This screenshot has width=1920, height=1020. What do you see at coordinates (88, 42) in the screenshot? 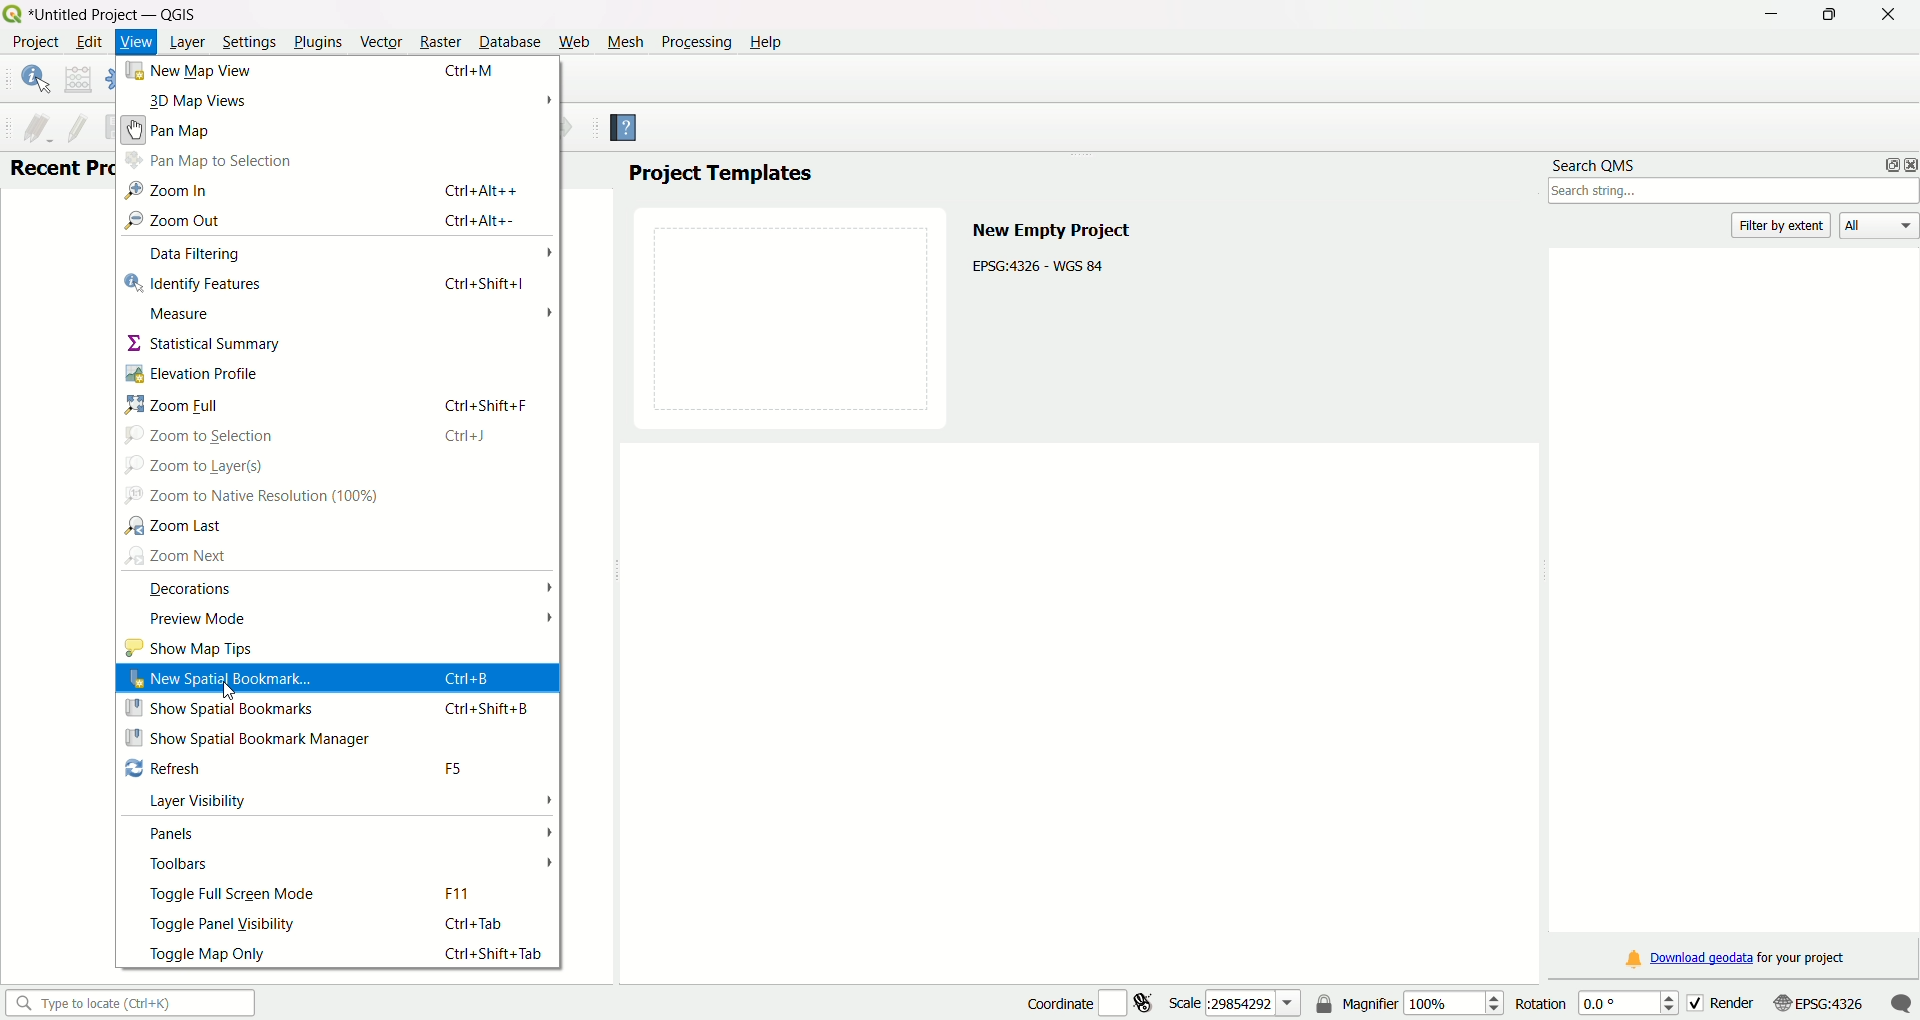
I see `Edit` at bounding box center [88, 42].